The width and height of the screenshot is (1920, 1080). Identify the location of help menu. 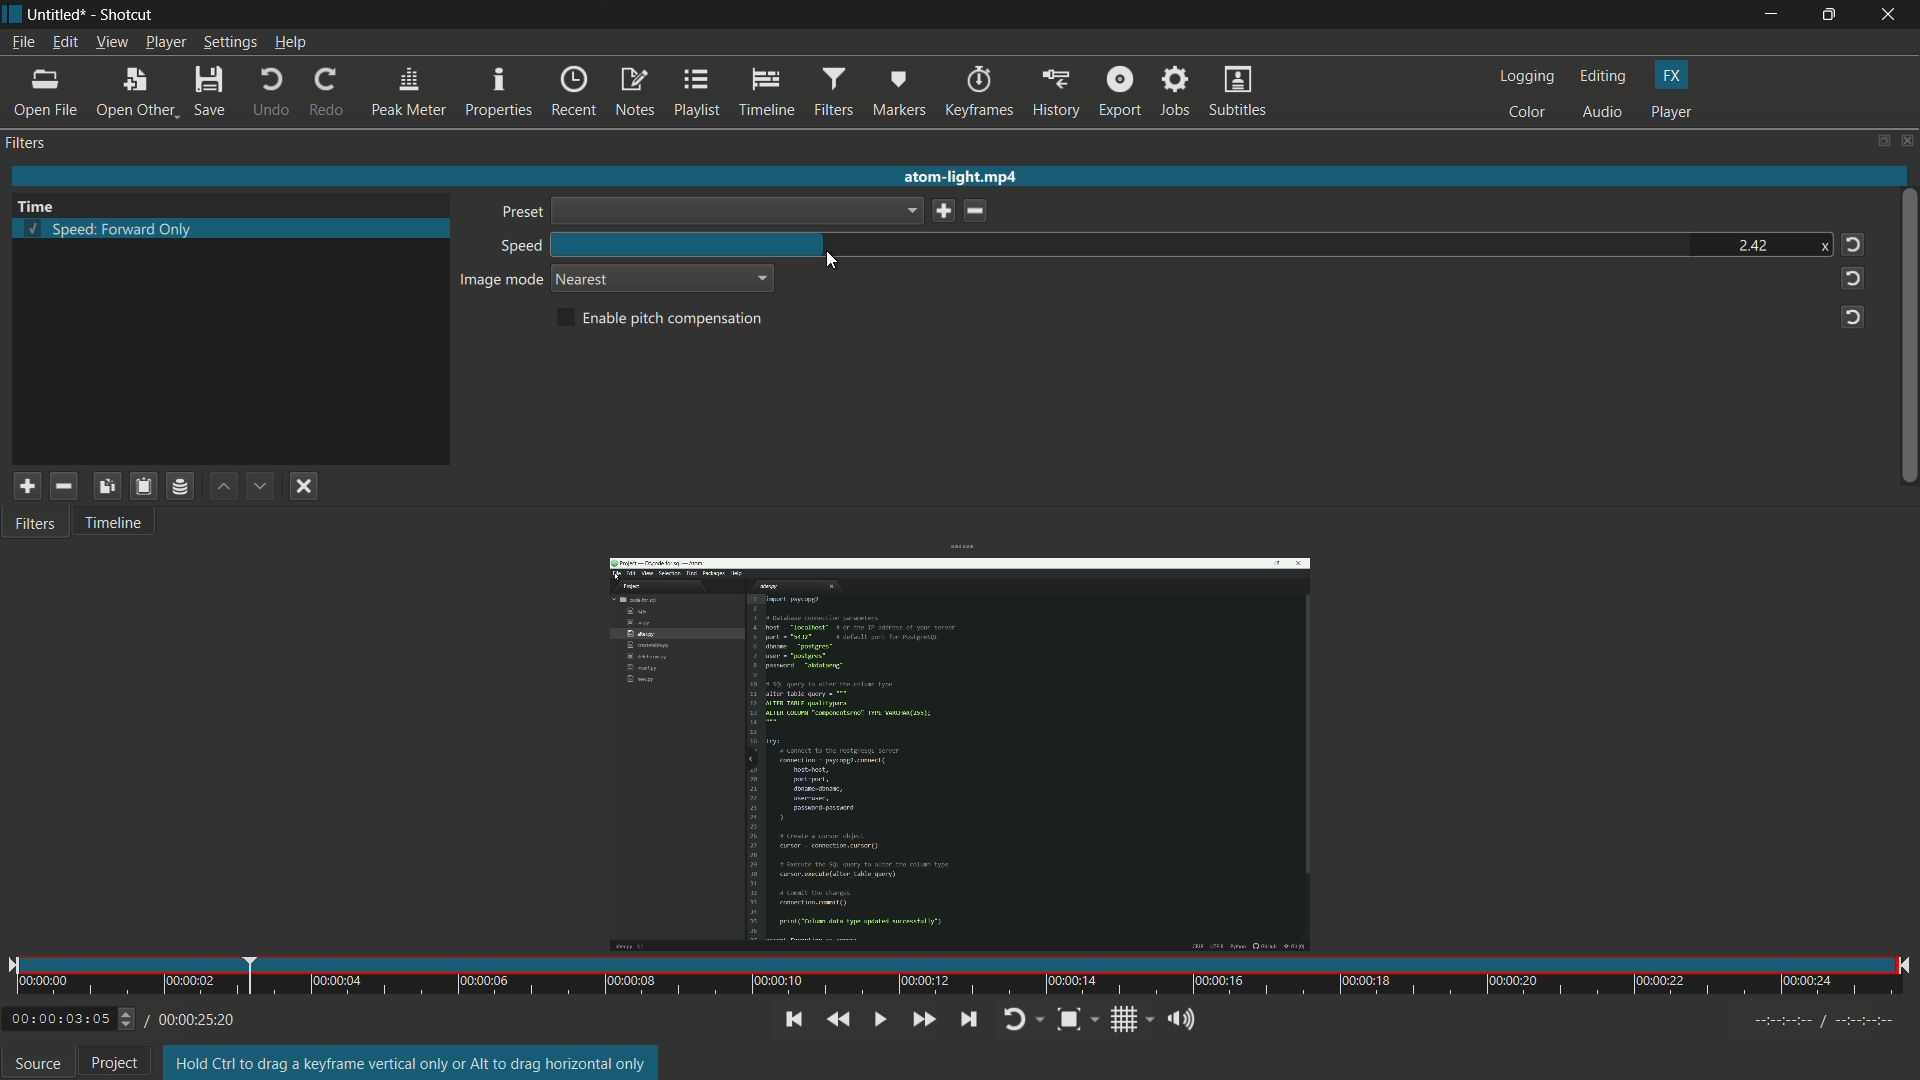
(291, 43).